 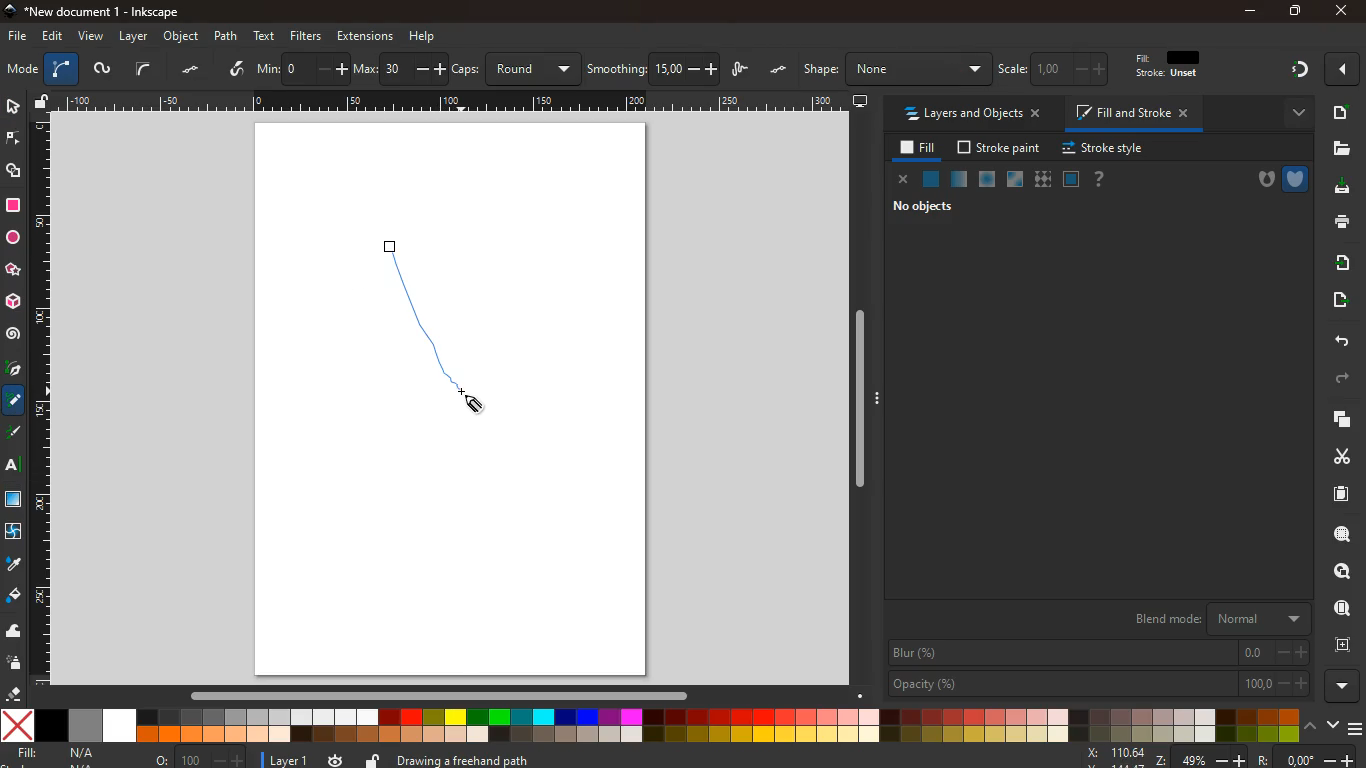 I want to click on layer, so click(x=136, y=37).